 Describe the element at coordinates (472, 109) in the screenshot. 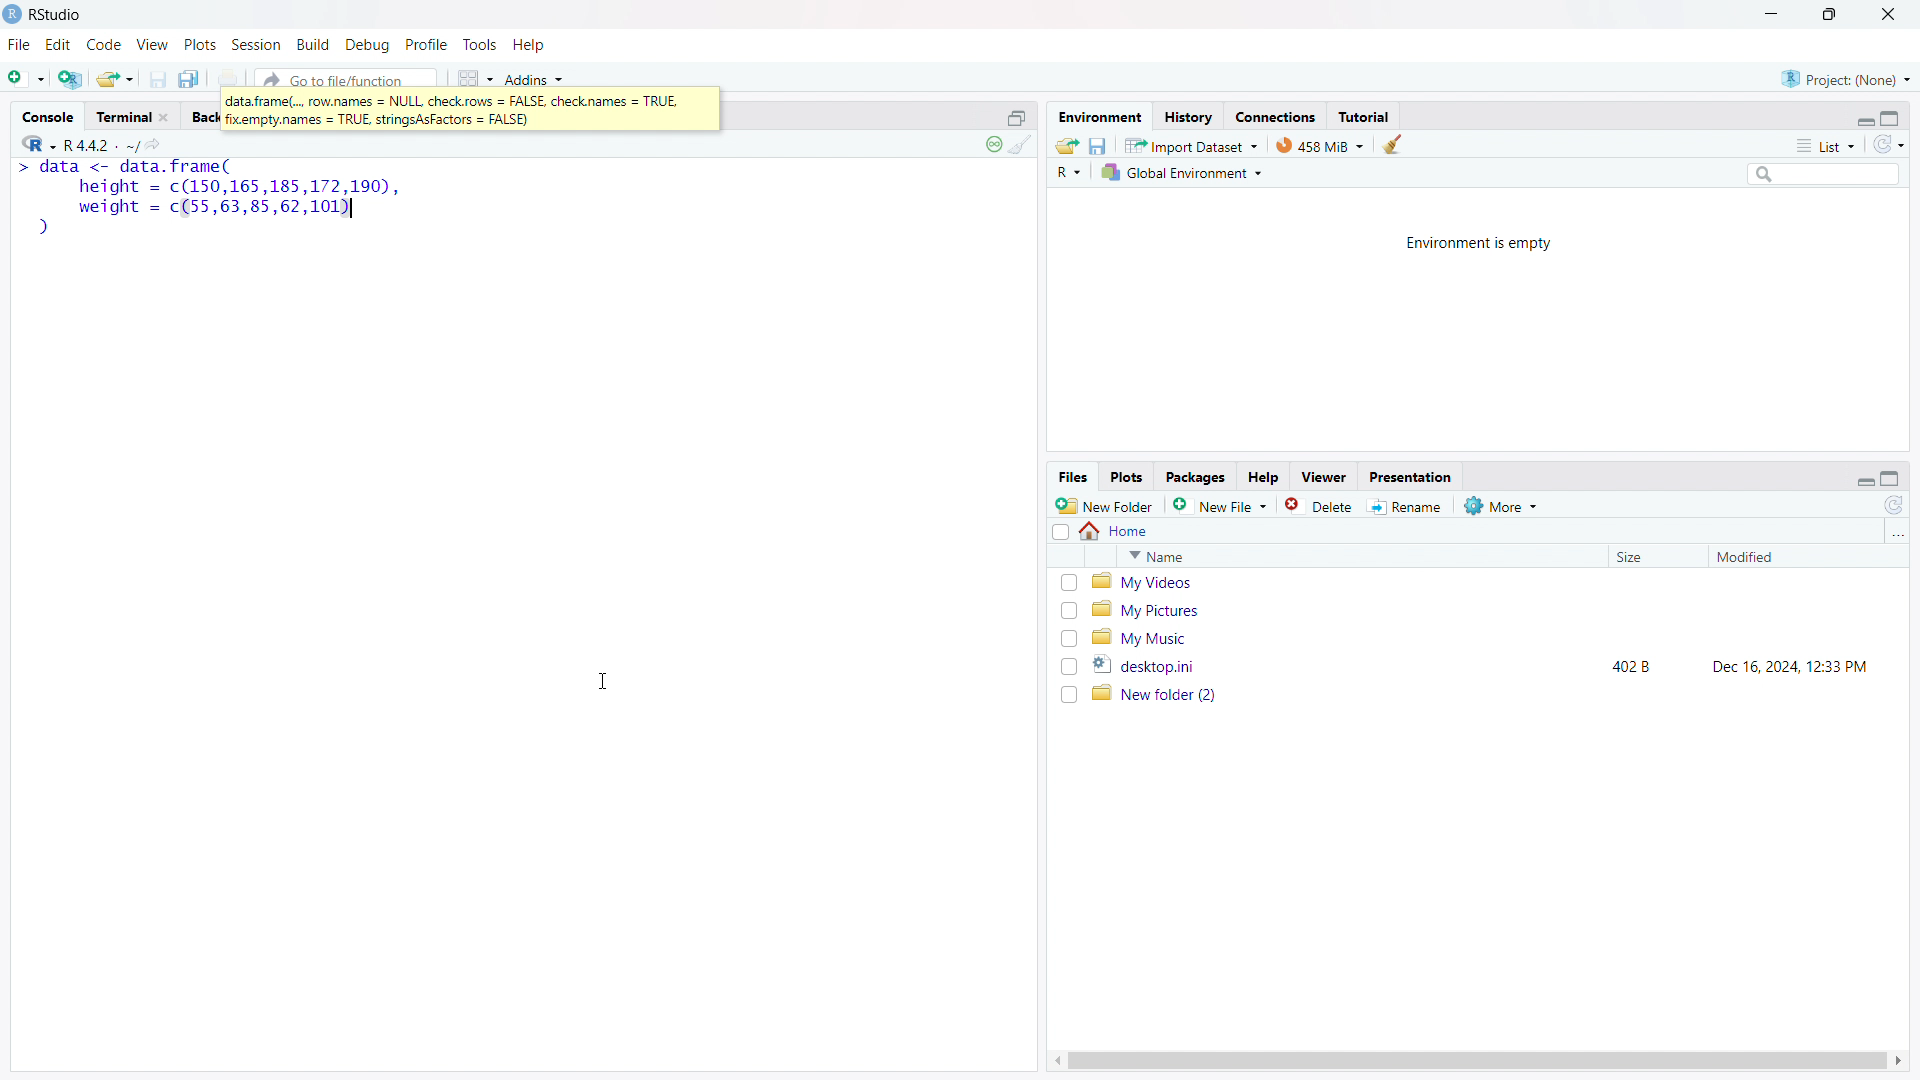

I see `data frame... row.names = NULL check.rows = FALSE, check.names = TRUE.
x.empty.names = TRUE, stringsAsFactors = FALSE)` at that location.